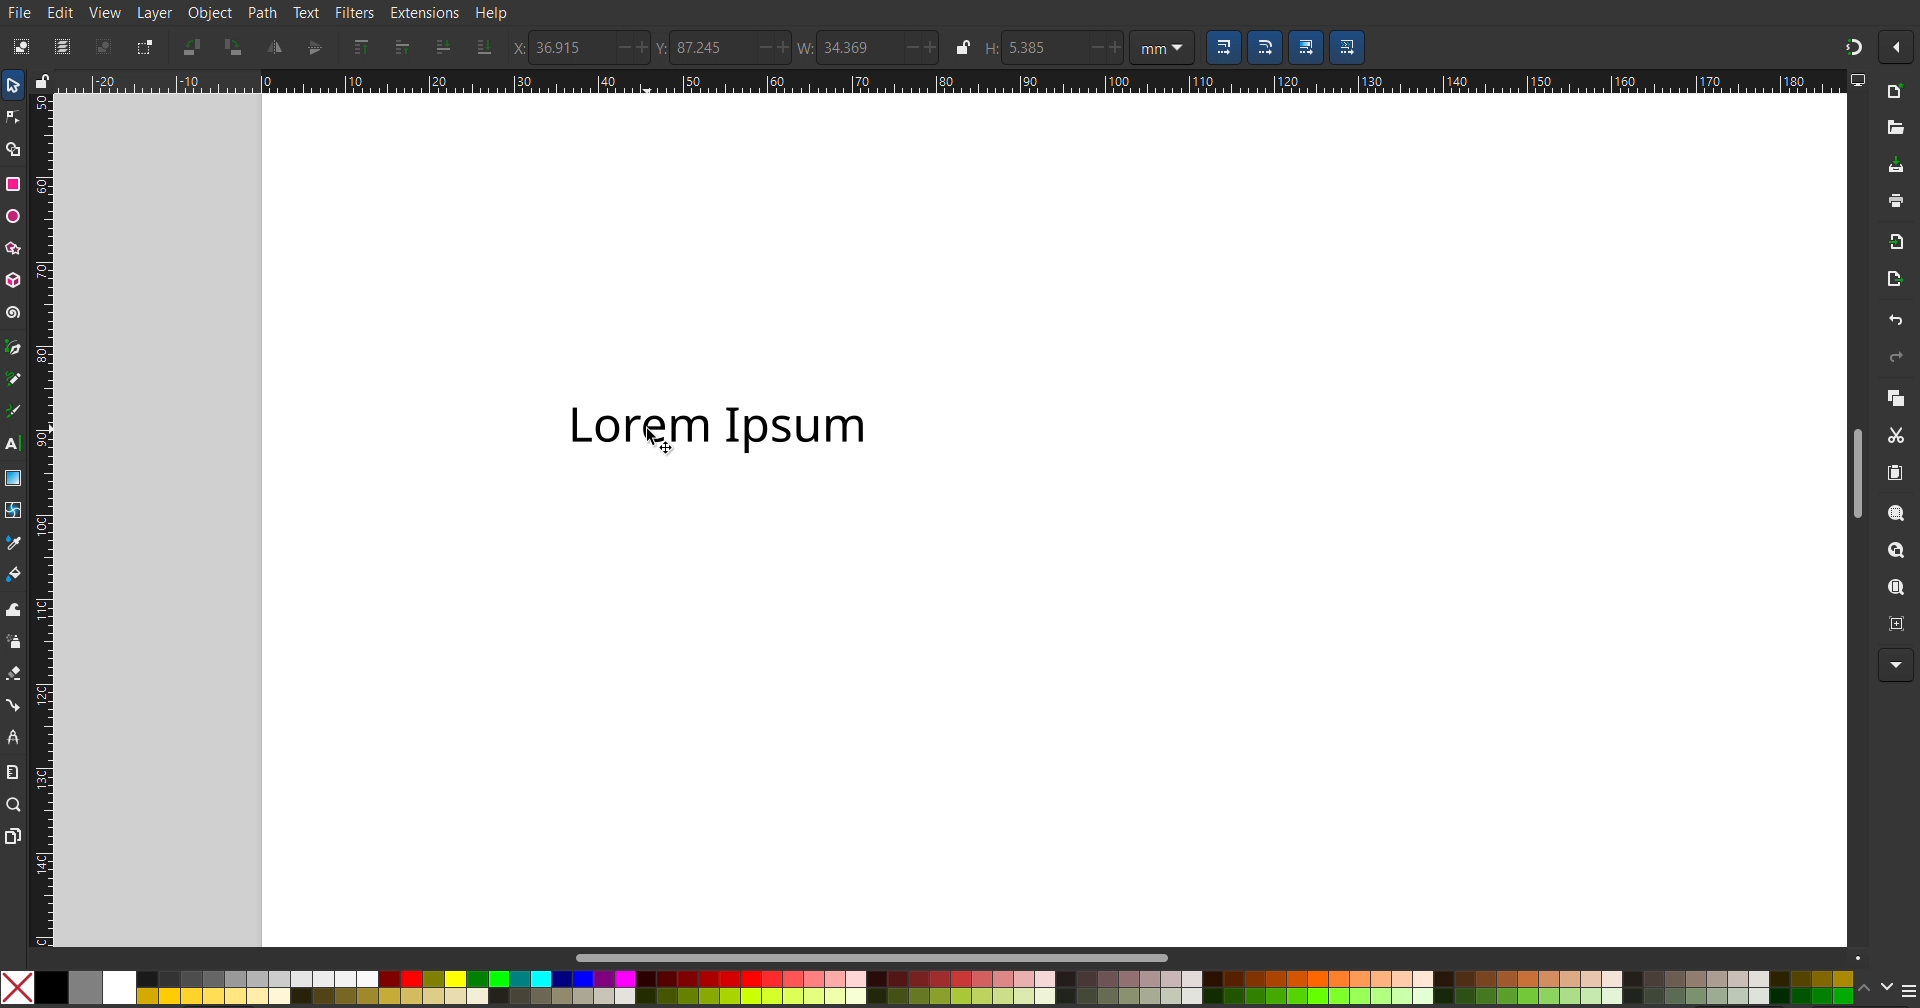 This screenshot has height=1008, width=1920. I want to click on Redo, so click(1897, 358).